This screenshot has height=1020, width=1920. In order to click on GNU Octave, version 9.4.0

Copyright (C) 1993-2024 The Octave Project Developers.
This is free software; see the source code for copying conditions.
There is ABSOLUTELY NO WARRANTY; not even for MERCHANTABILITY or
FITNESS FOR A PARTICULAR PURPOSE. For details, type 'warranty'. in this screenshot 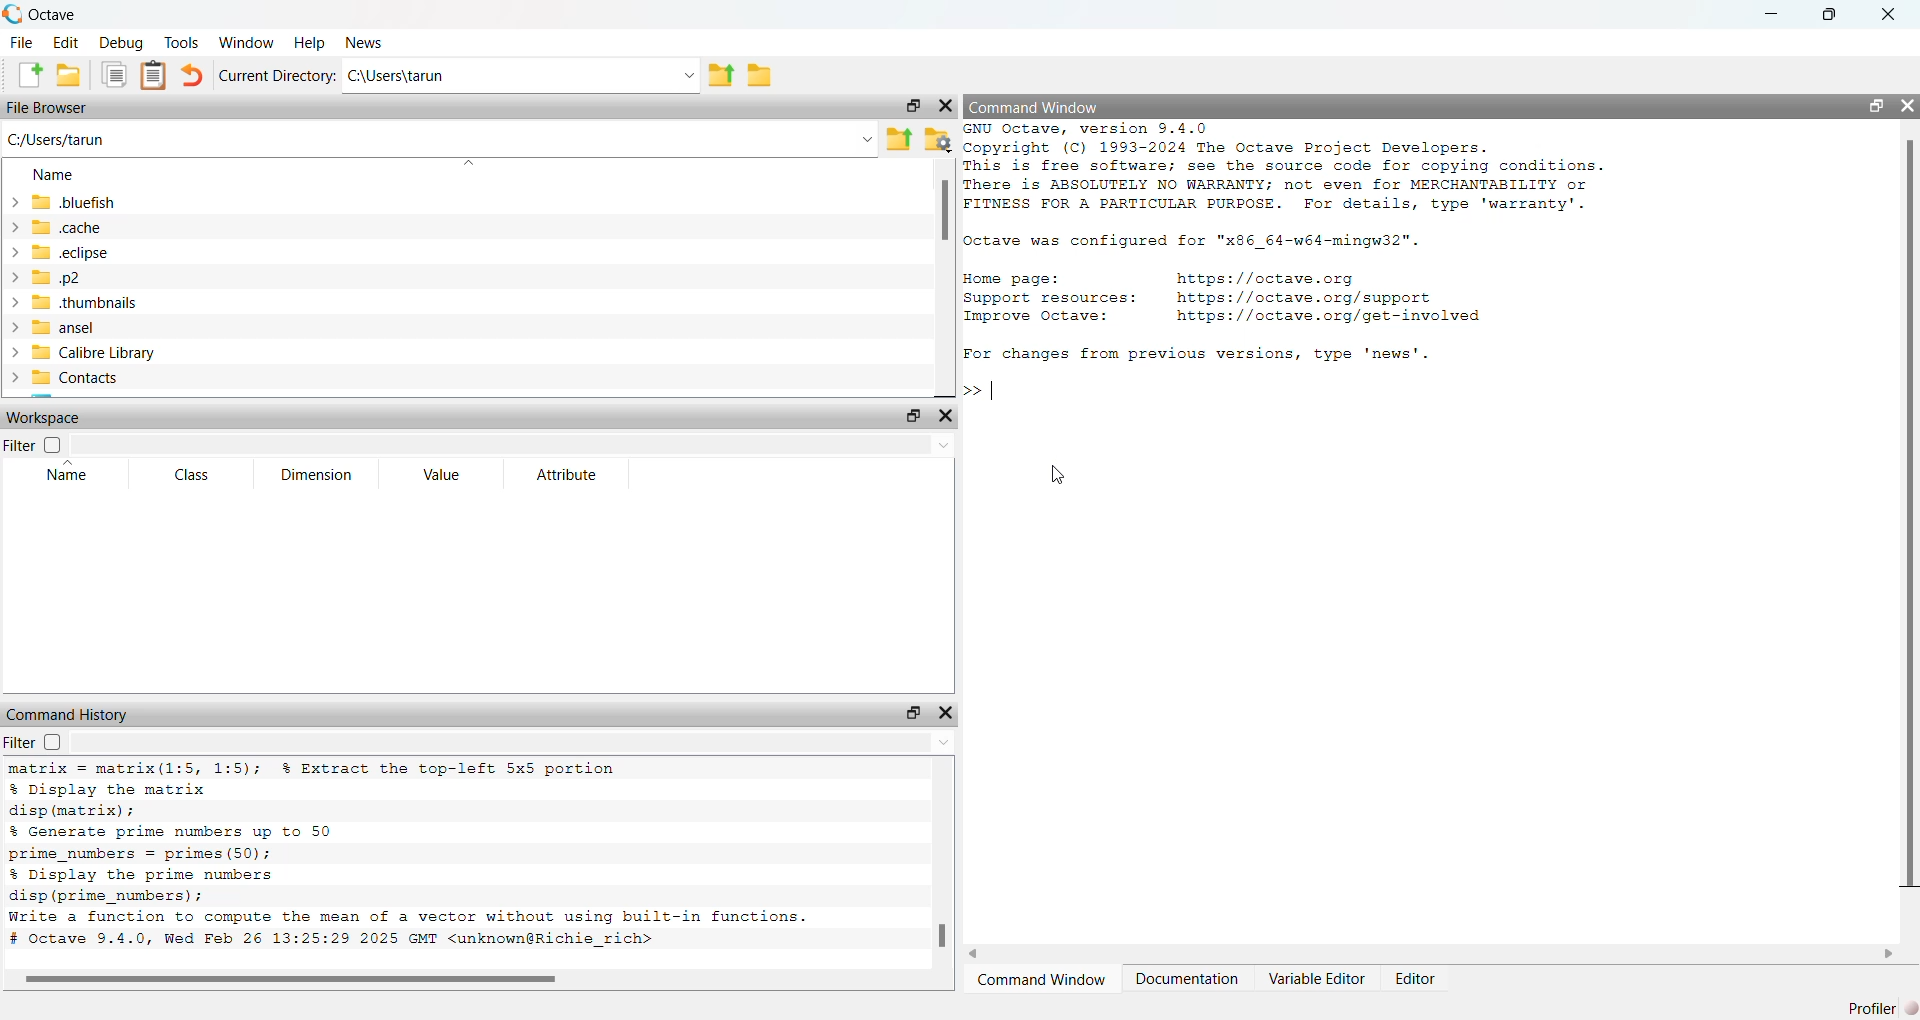, I will do `click(1284, 168)`.